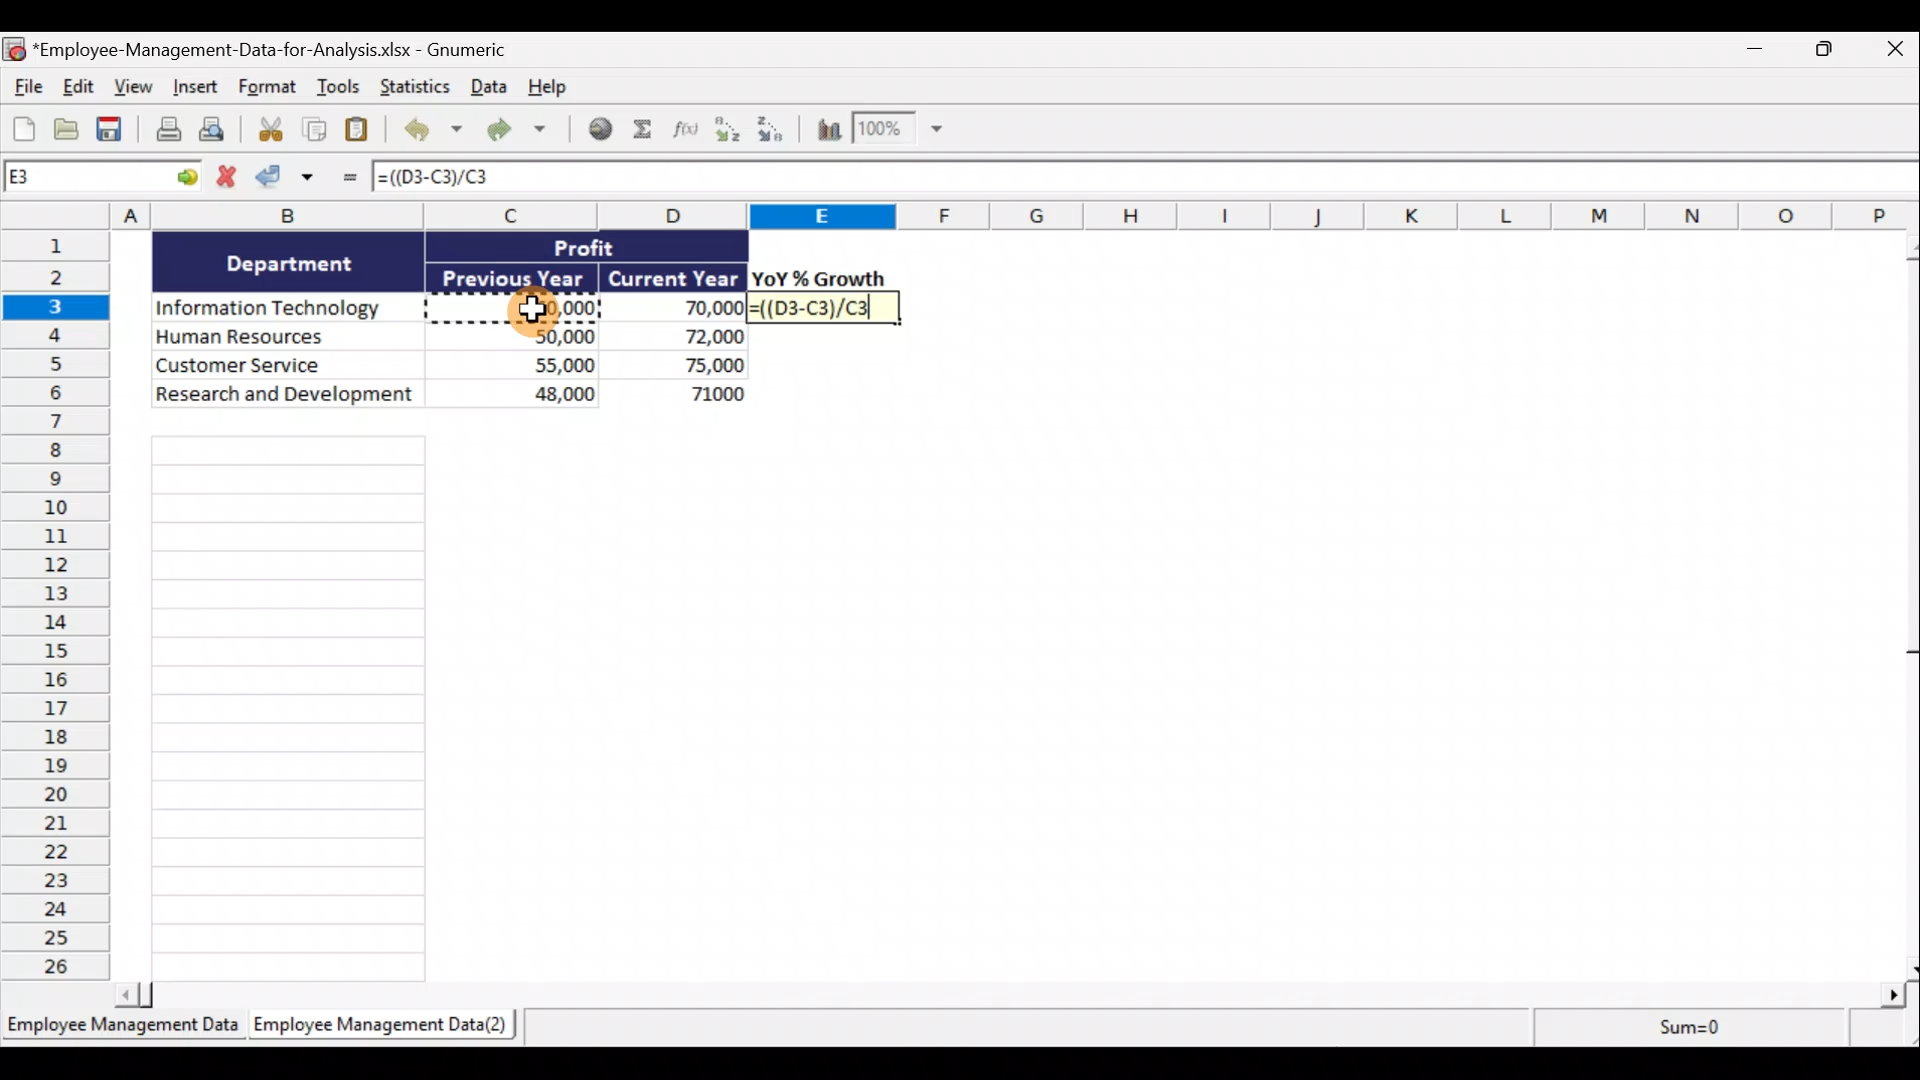 This screenshot has width=1920, height=1080. I want to click on =((D3-C3)/C3, so click(826, 310).